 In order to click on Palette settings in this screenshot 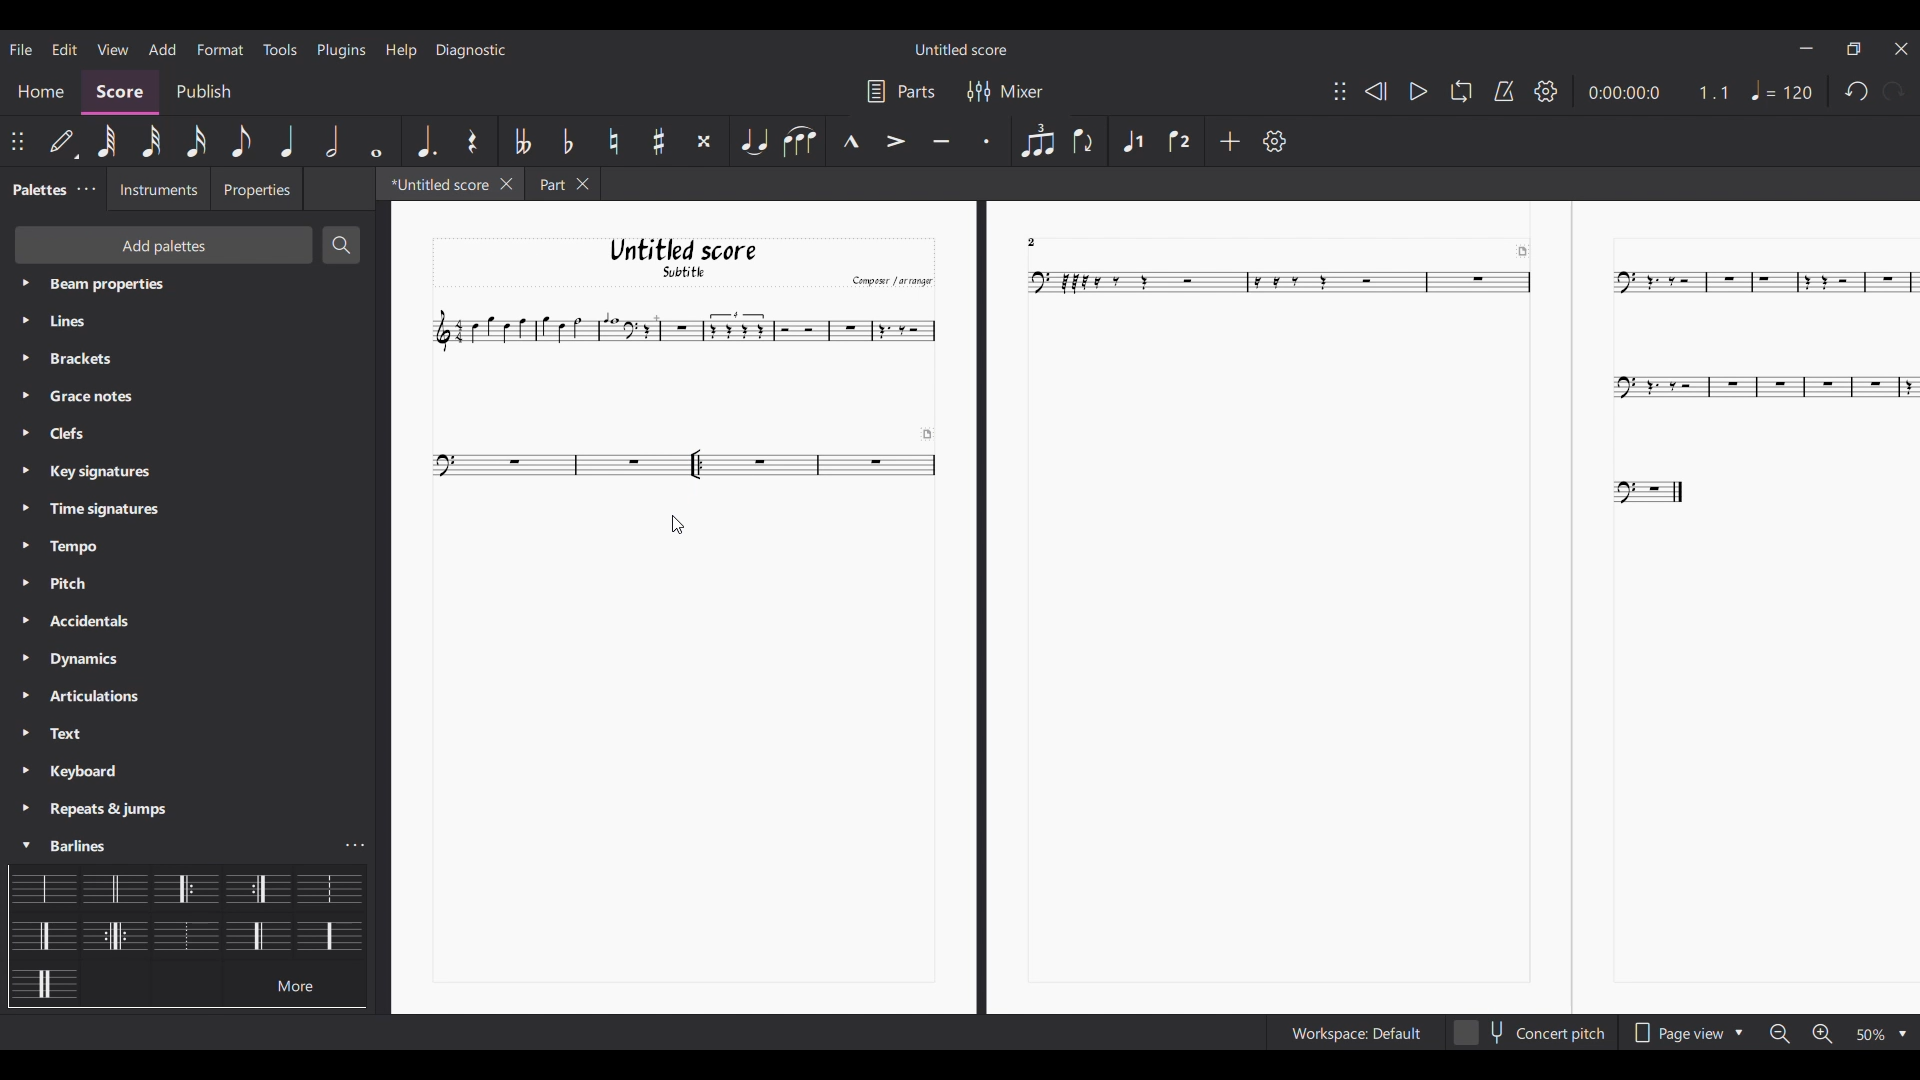, I will do `click(111, 321)`.